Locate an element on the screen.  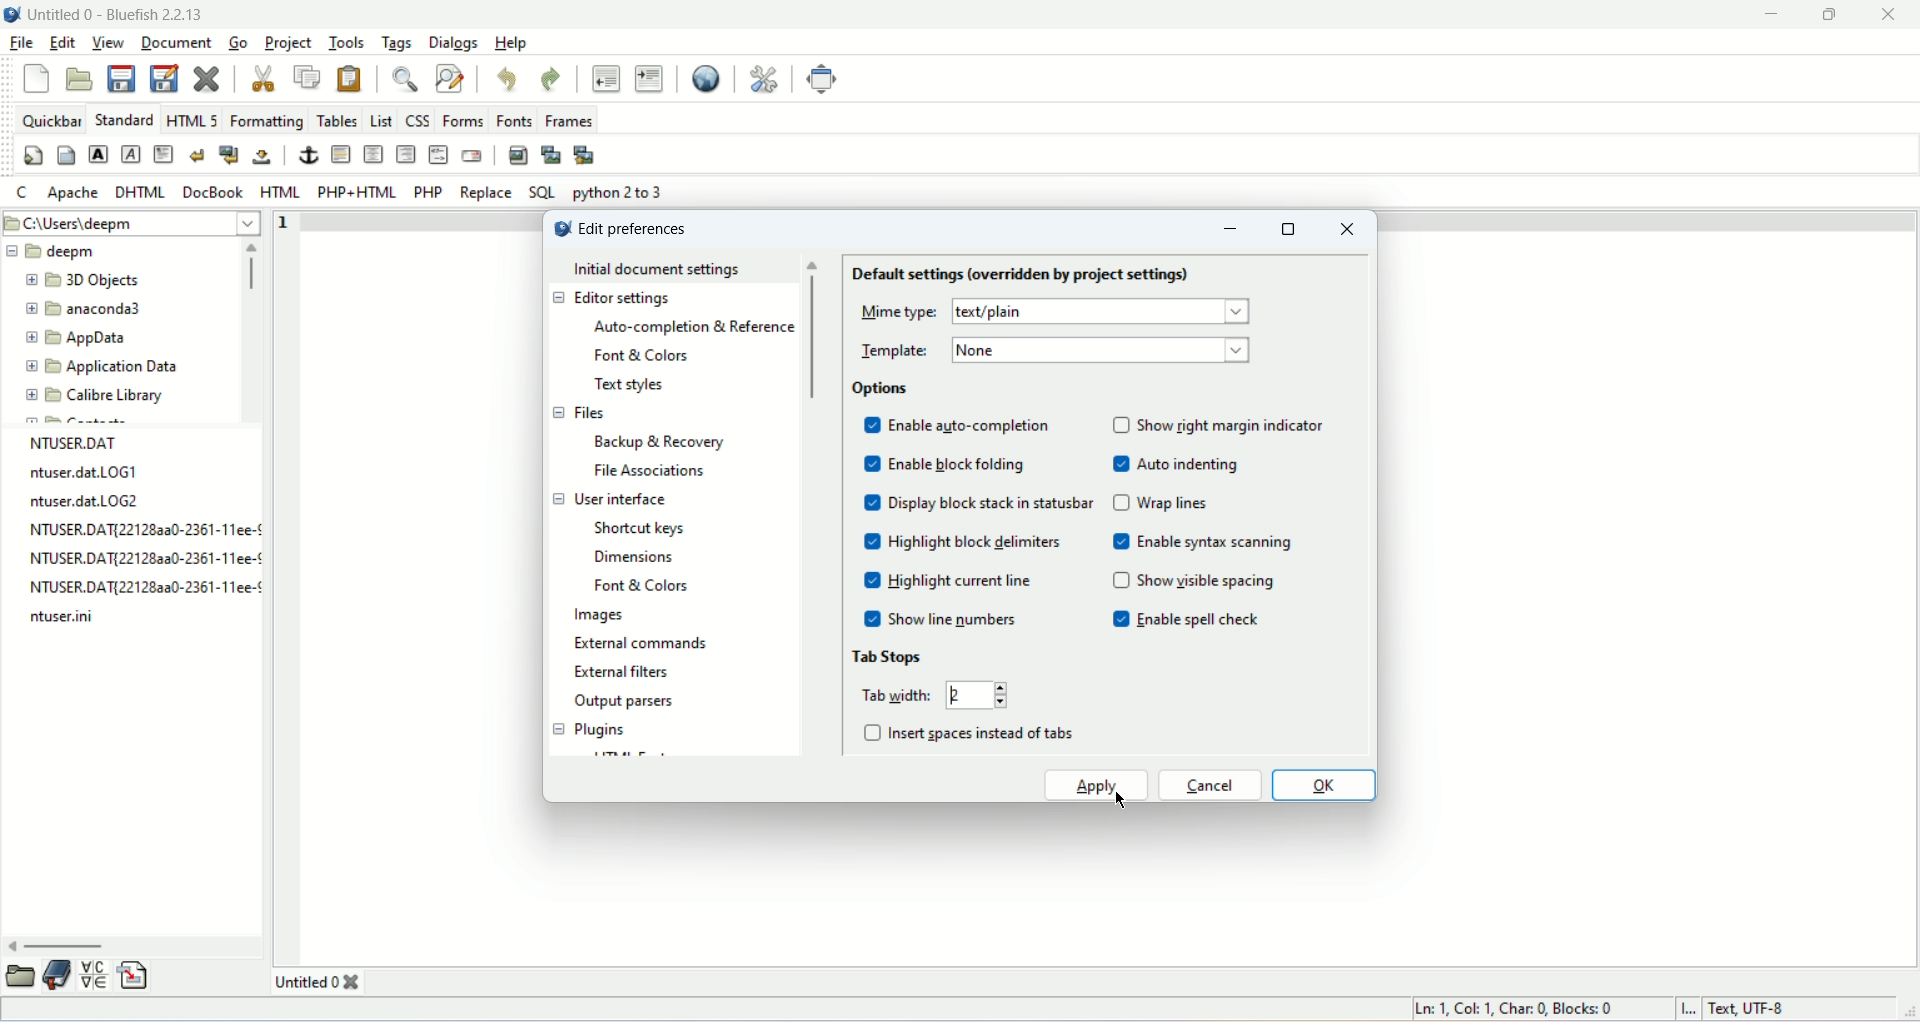
tab width is located at coordinates (890, 695).